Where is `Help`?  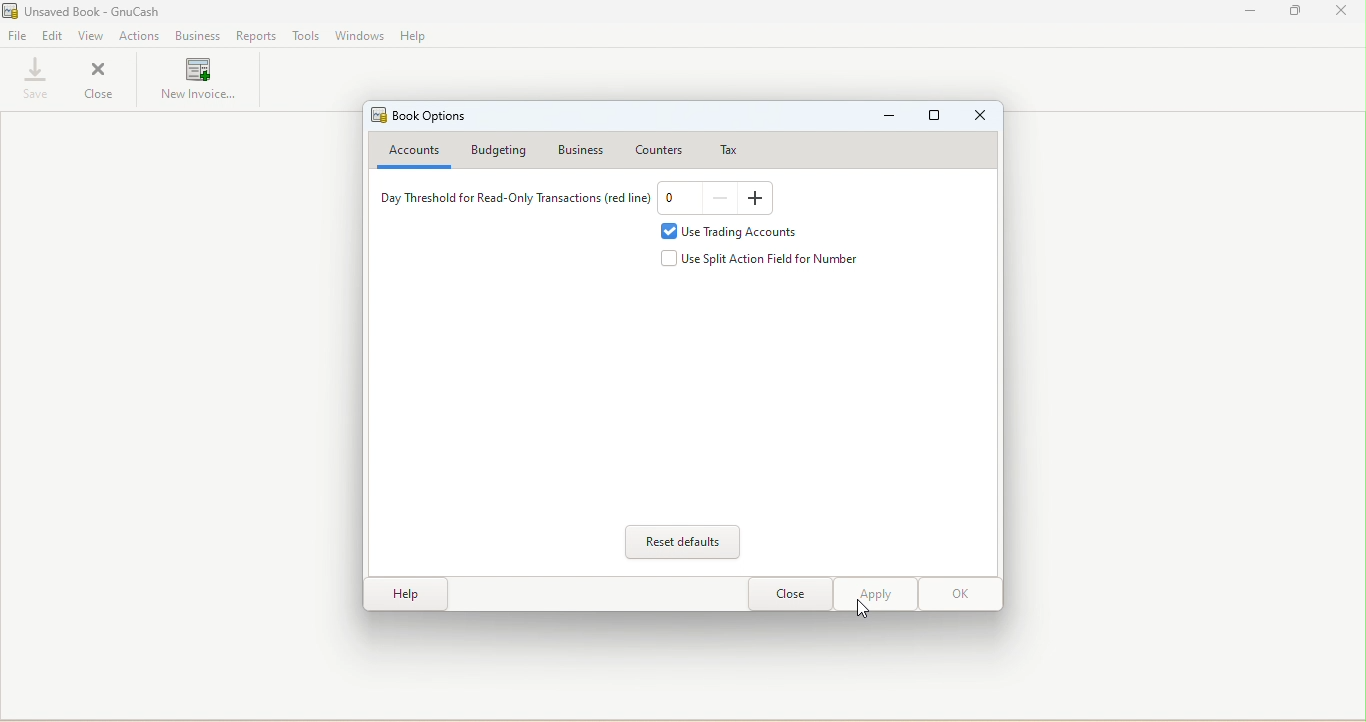 Help is located at coordinates (403, 595).